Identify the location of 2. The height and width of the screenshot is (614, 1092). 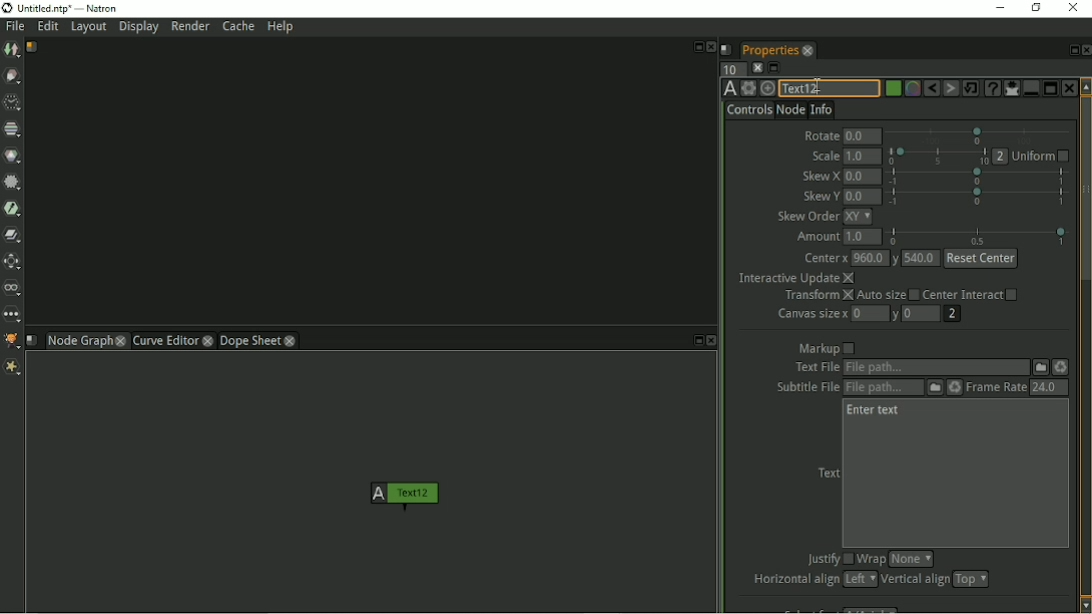
(1001, 156).